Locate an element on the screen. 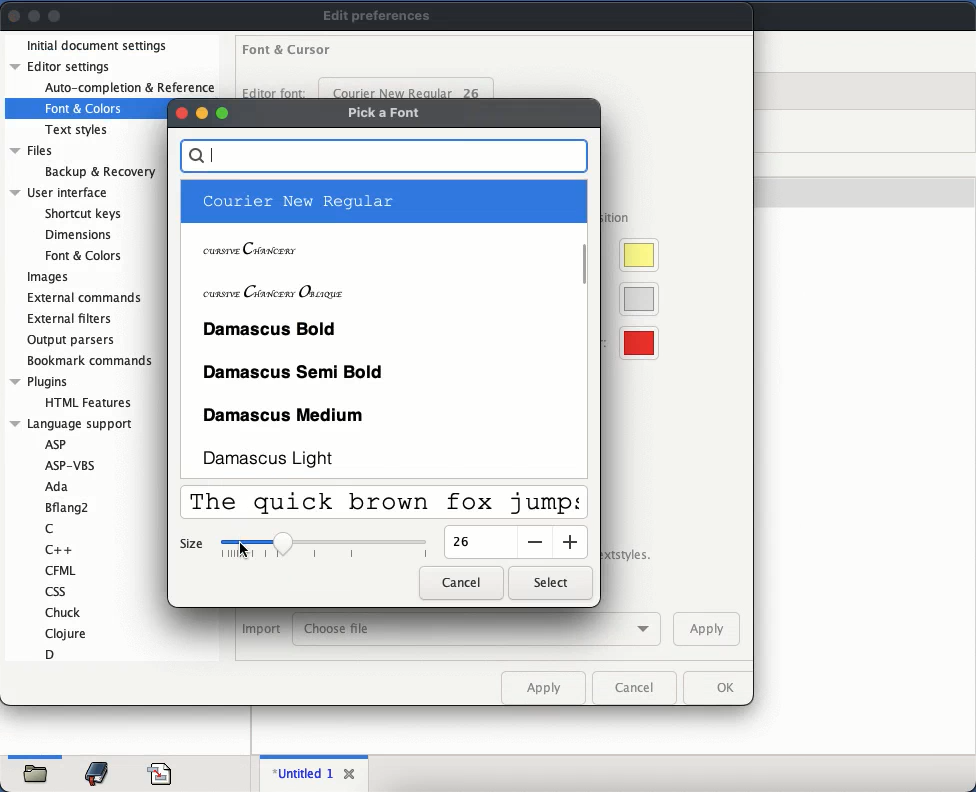  Damascus Semi Bold is located at coordinates (293, 373).